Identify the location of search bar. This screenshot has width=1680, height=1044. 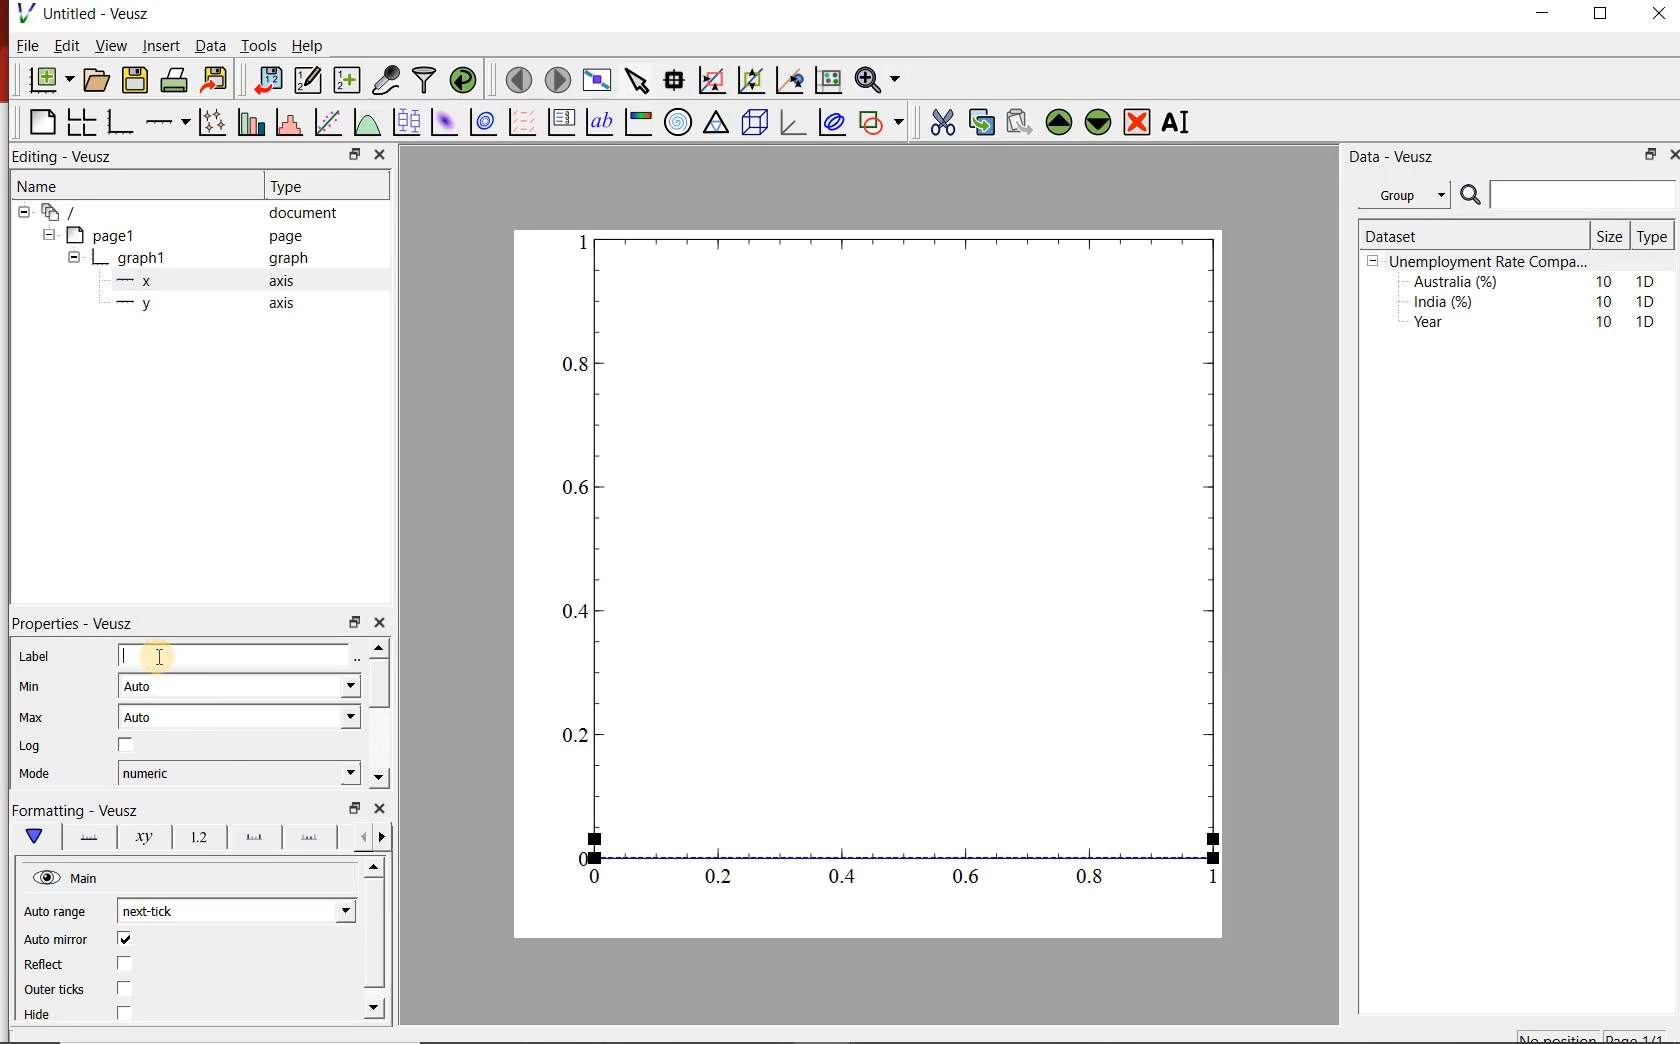
(1566, 195).